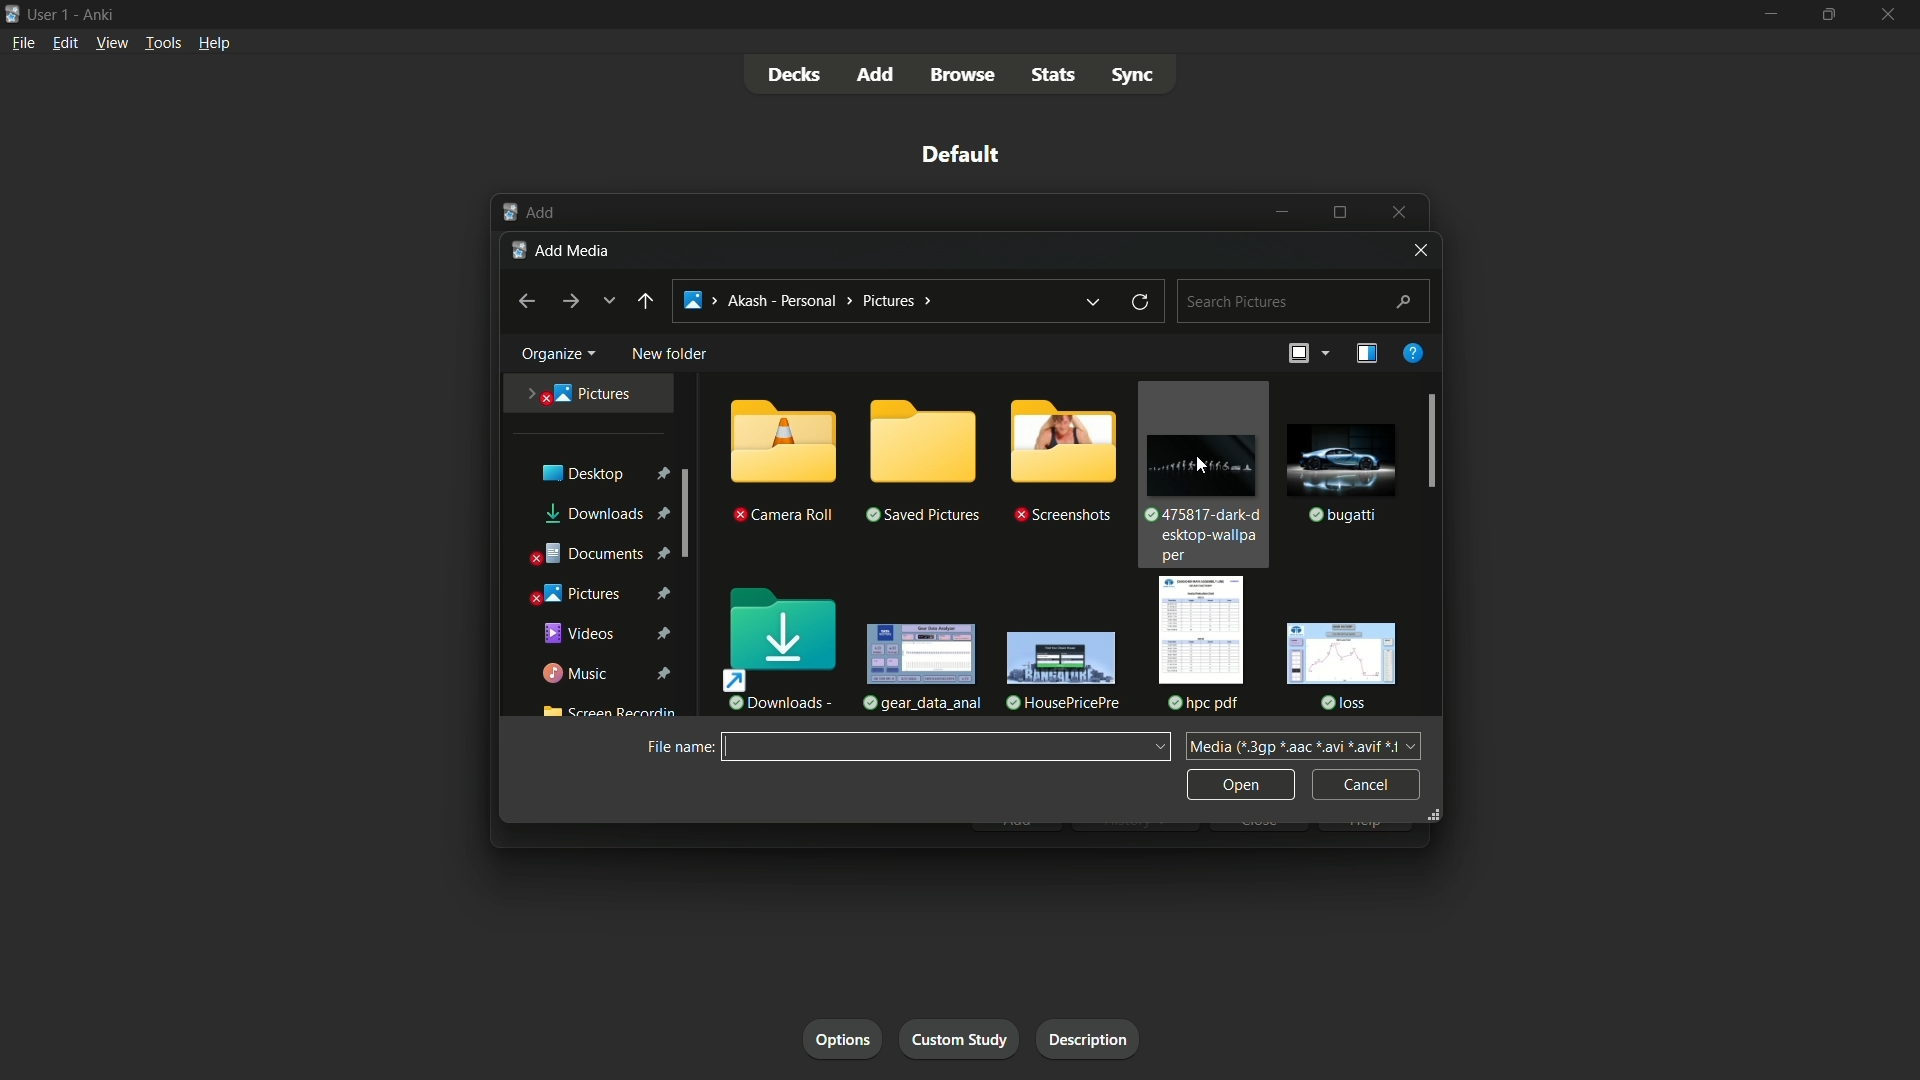  Describe the element at coordinates (1342, 213) in the screenshot. I see `Maximize` at that location.